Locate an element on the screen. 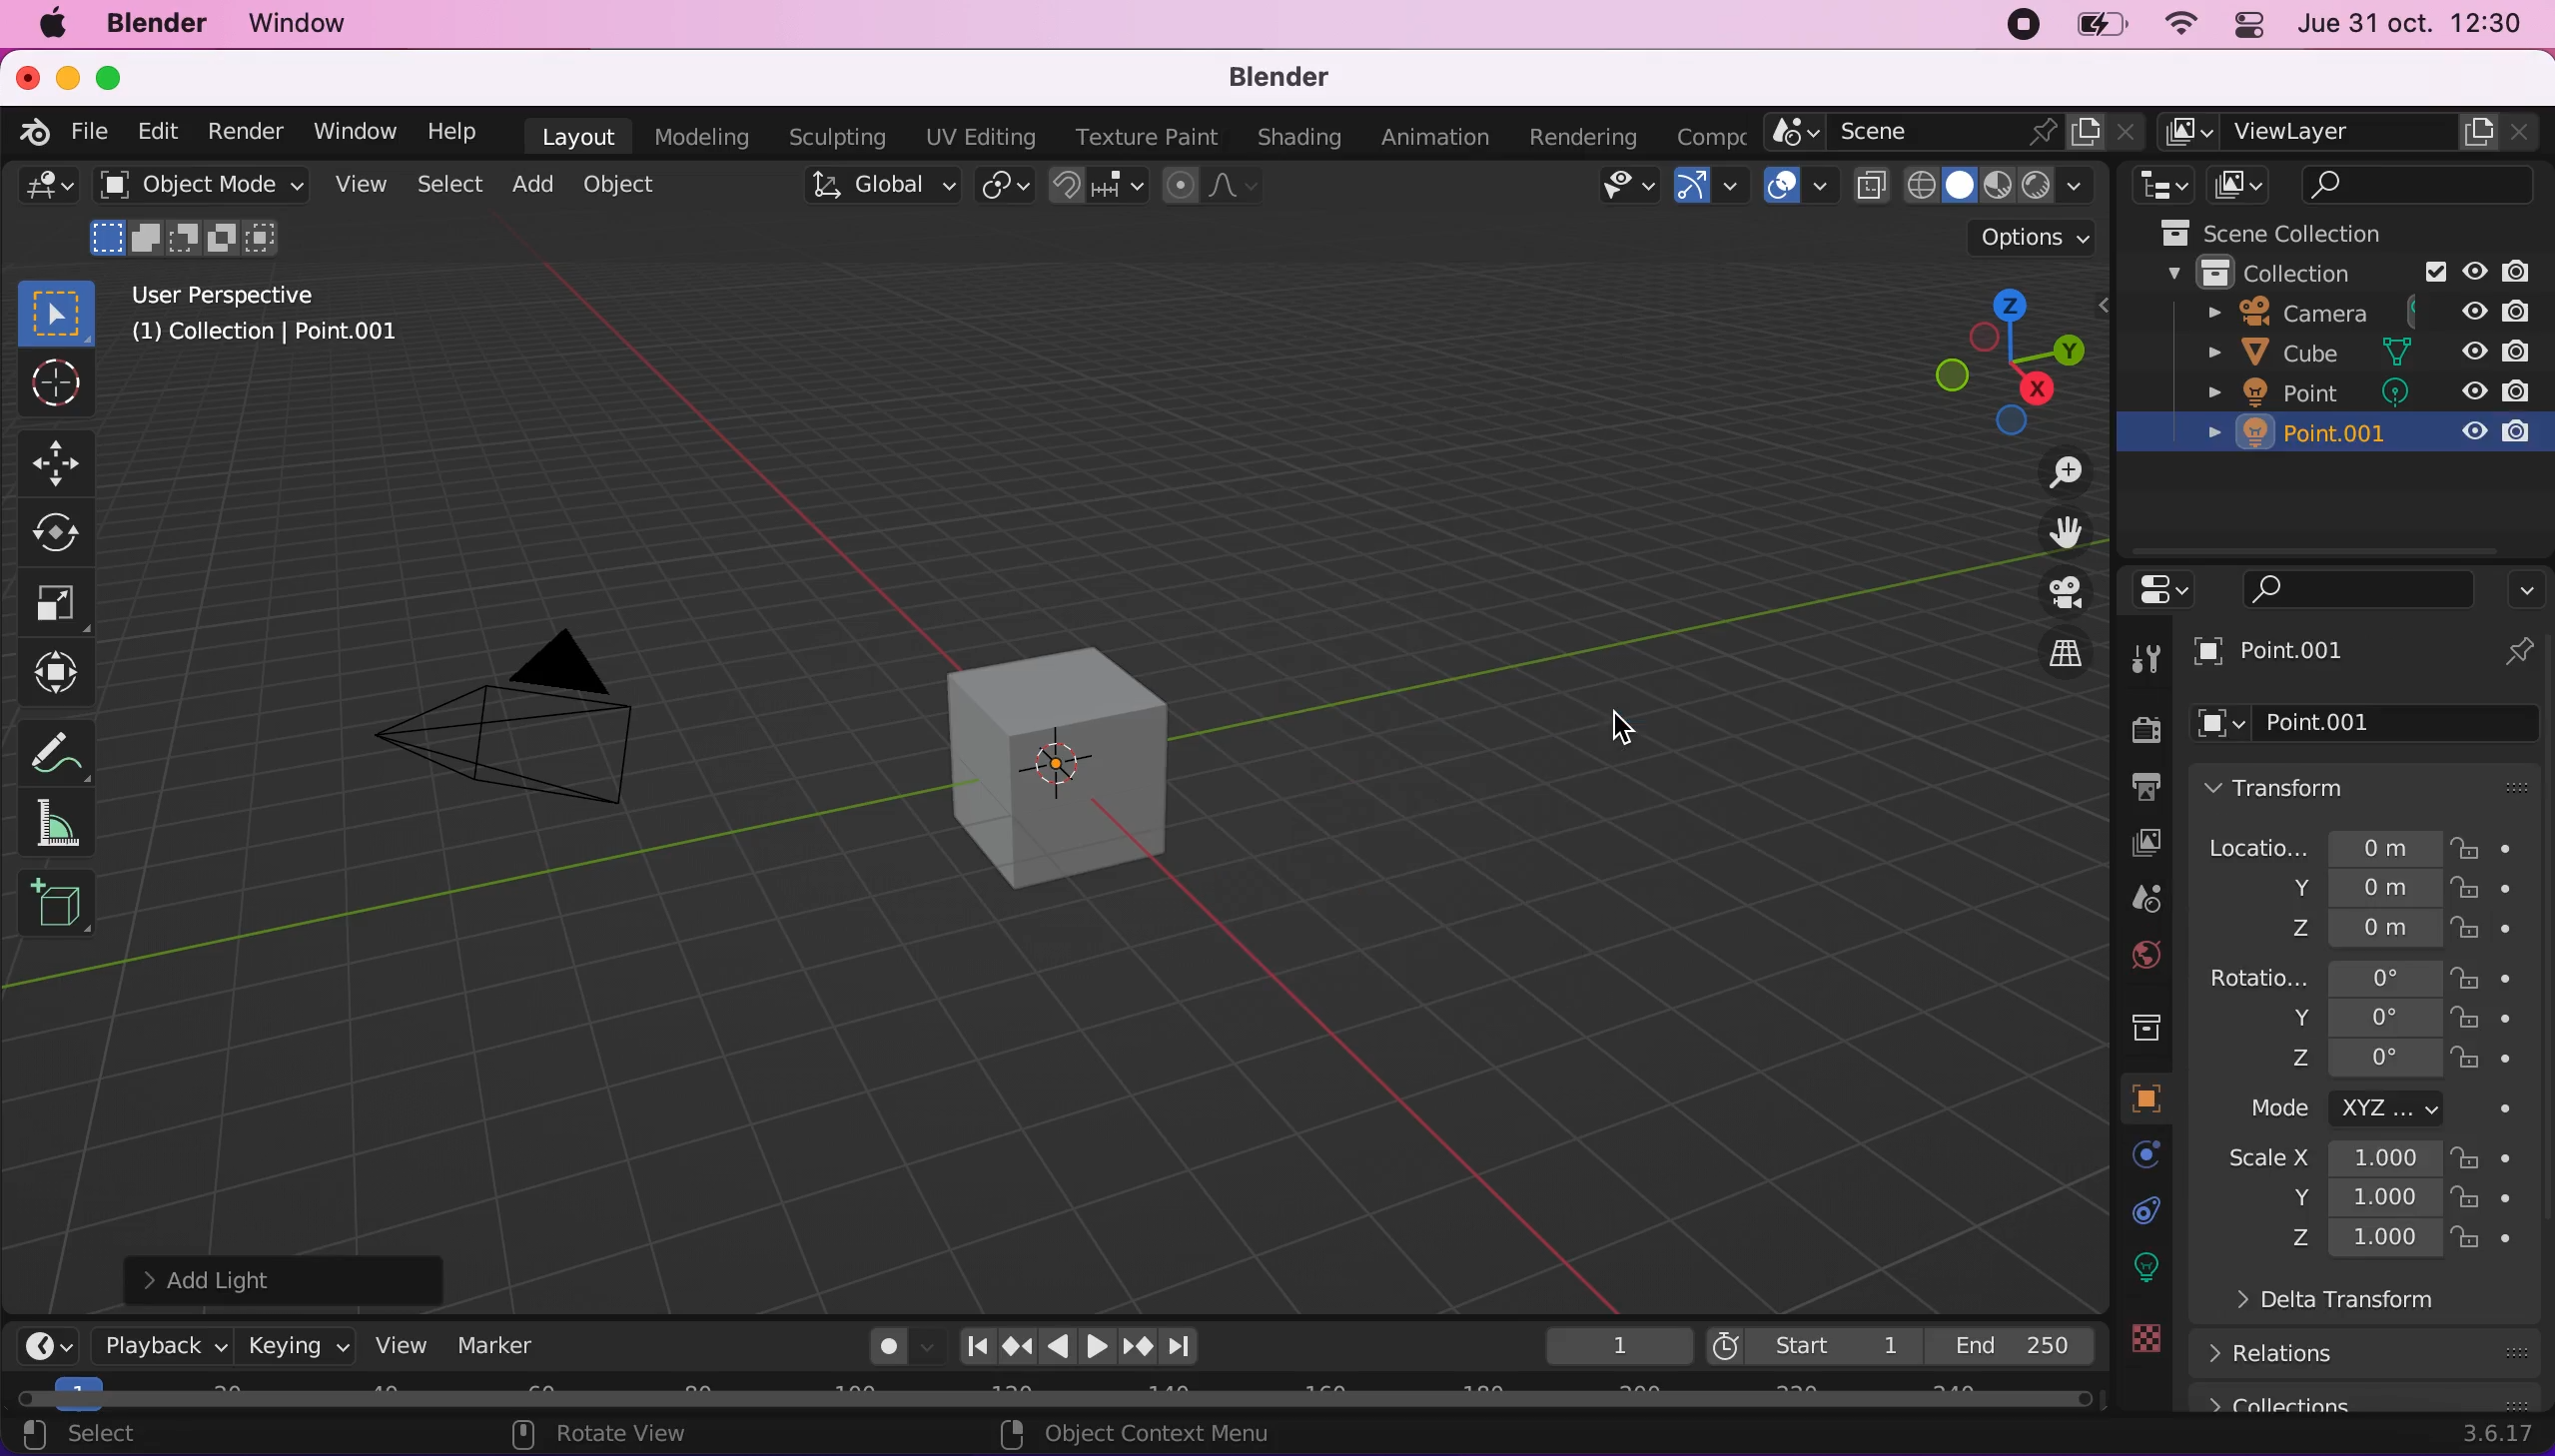  select (toggle) is located at coordinates (184, 1434).